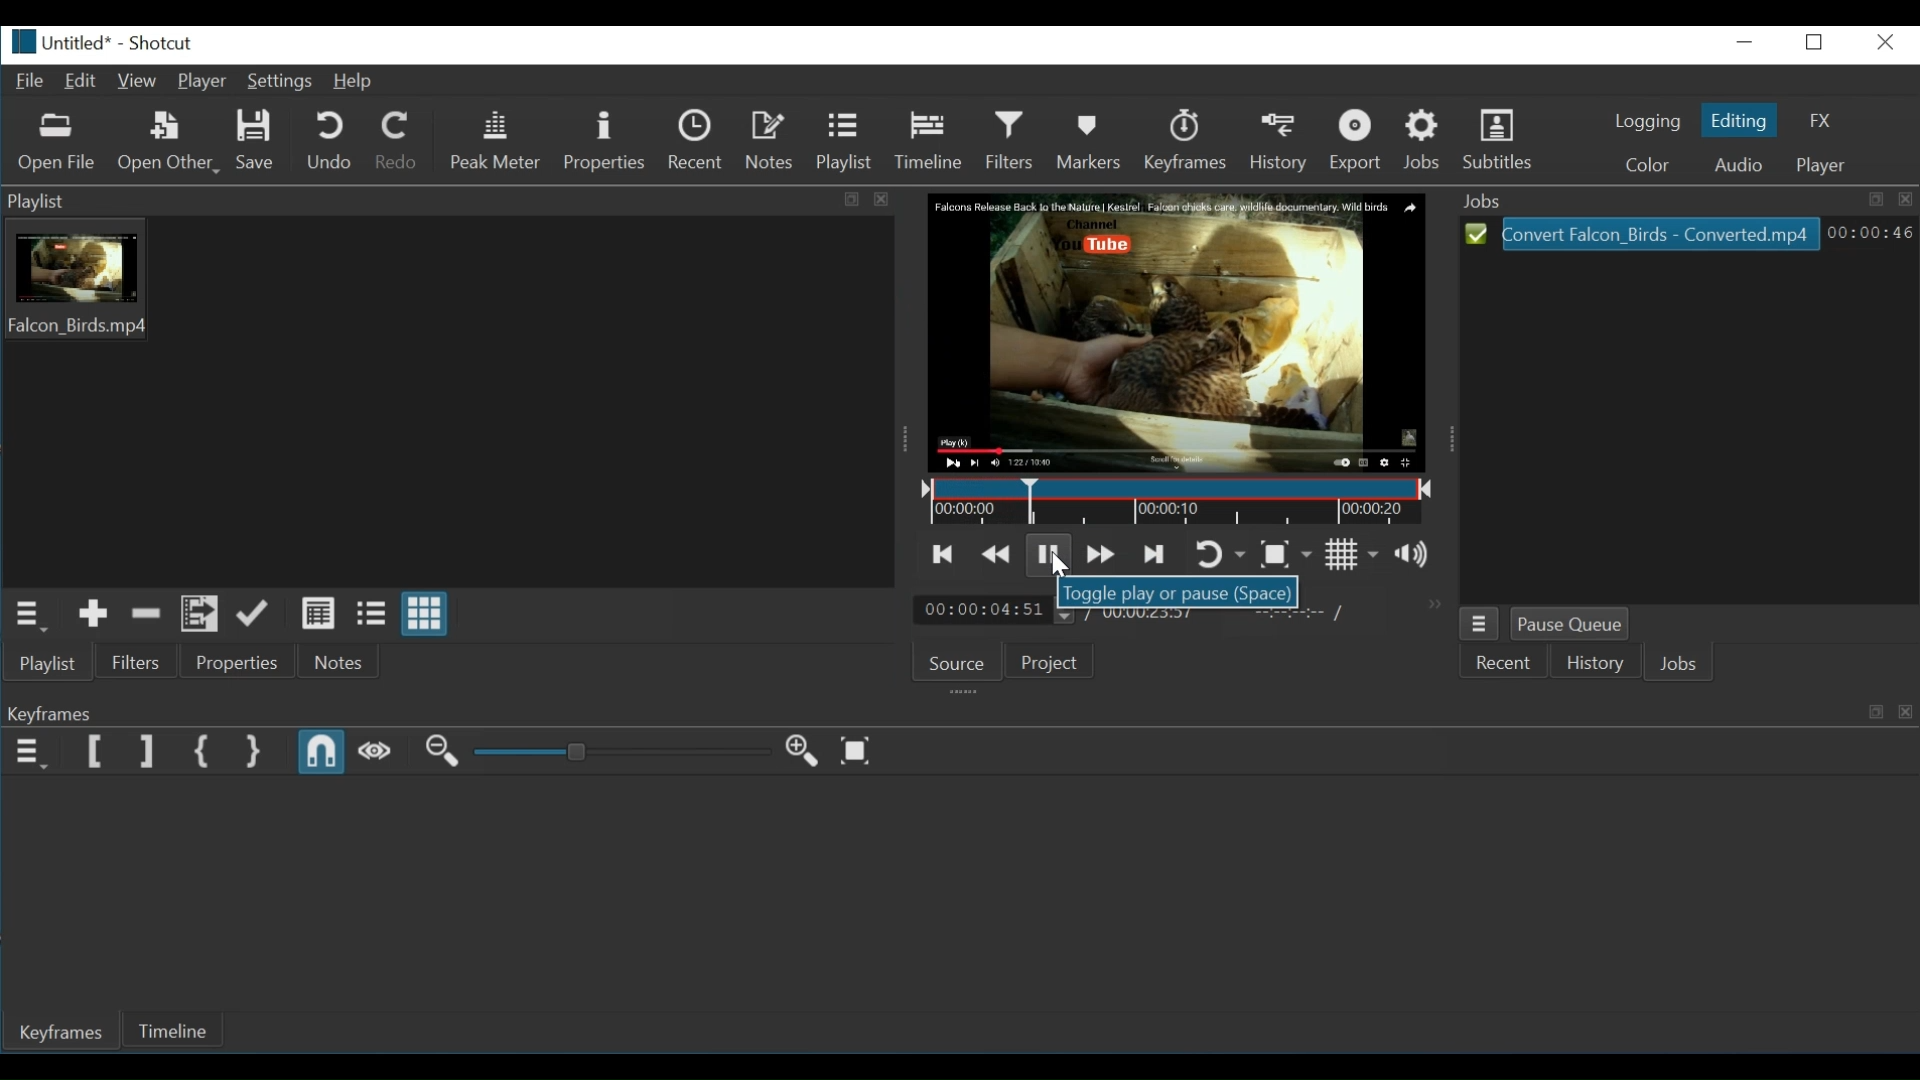  I want to click on Timeline, so click(928, 139).